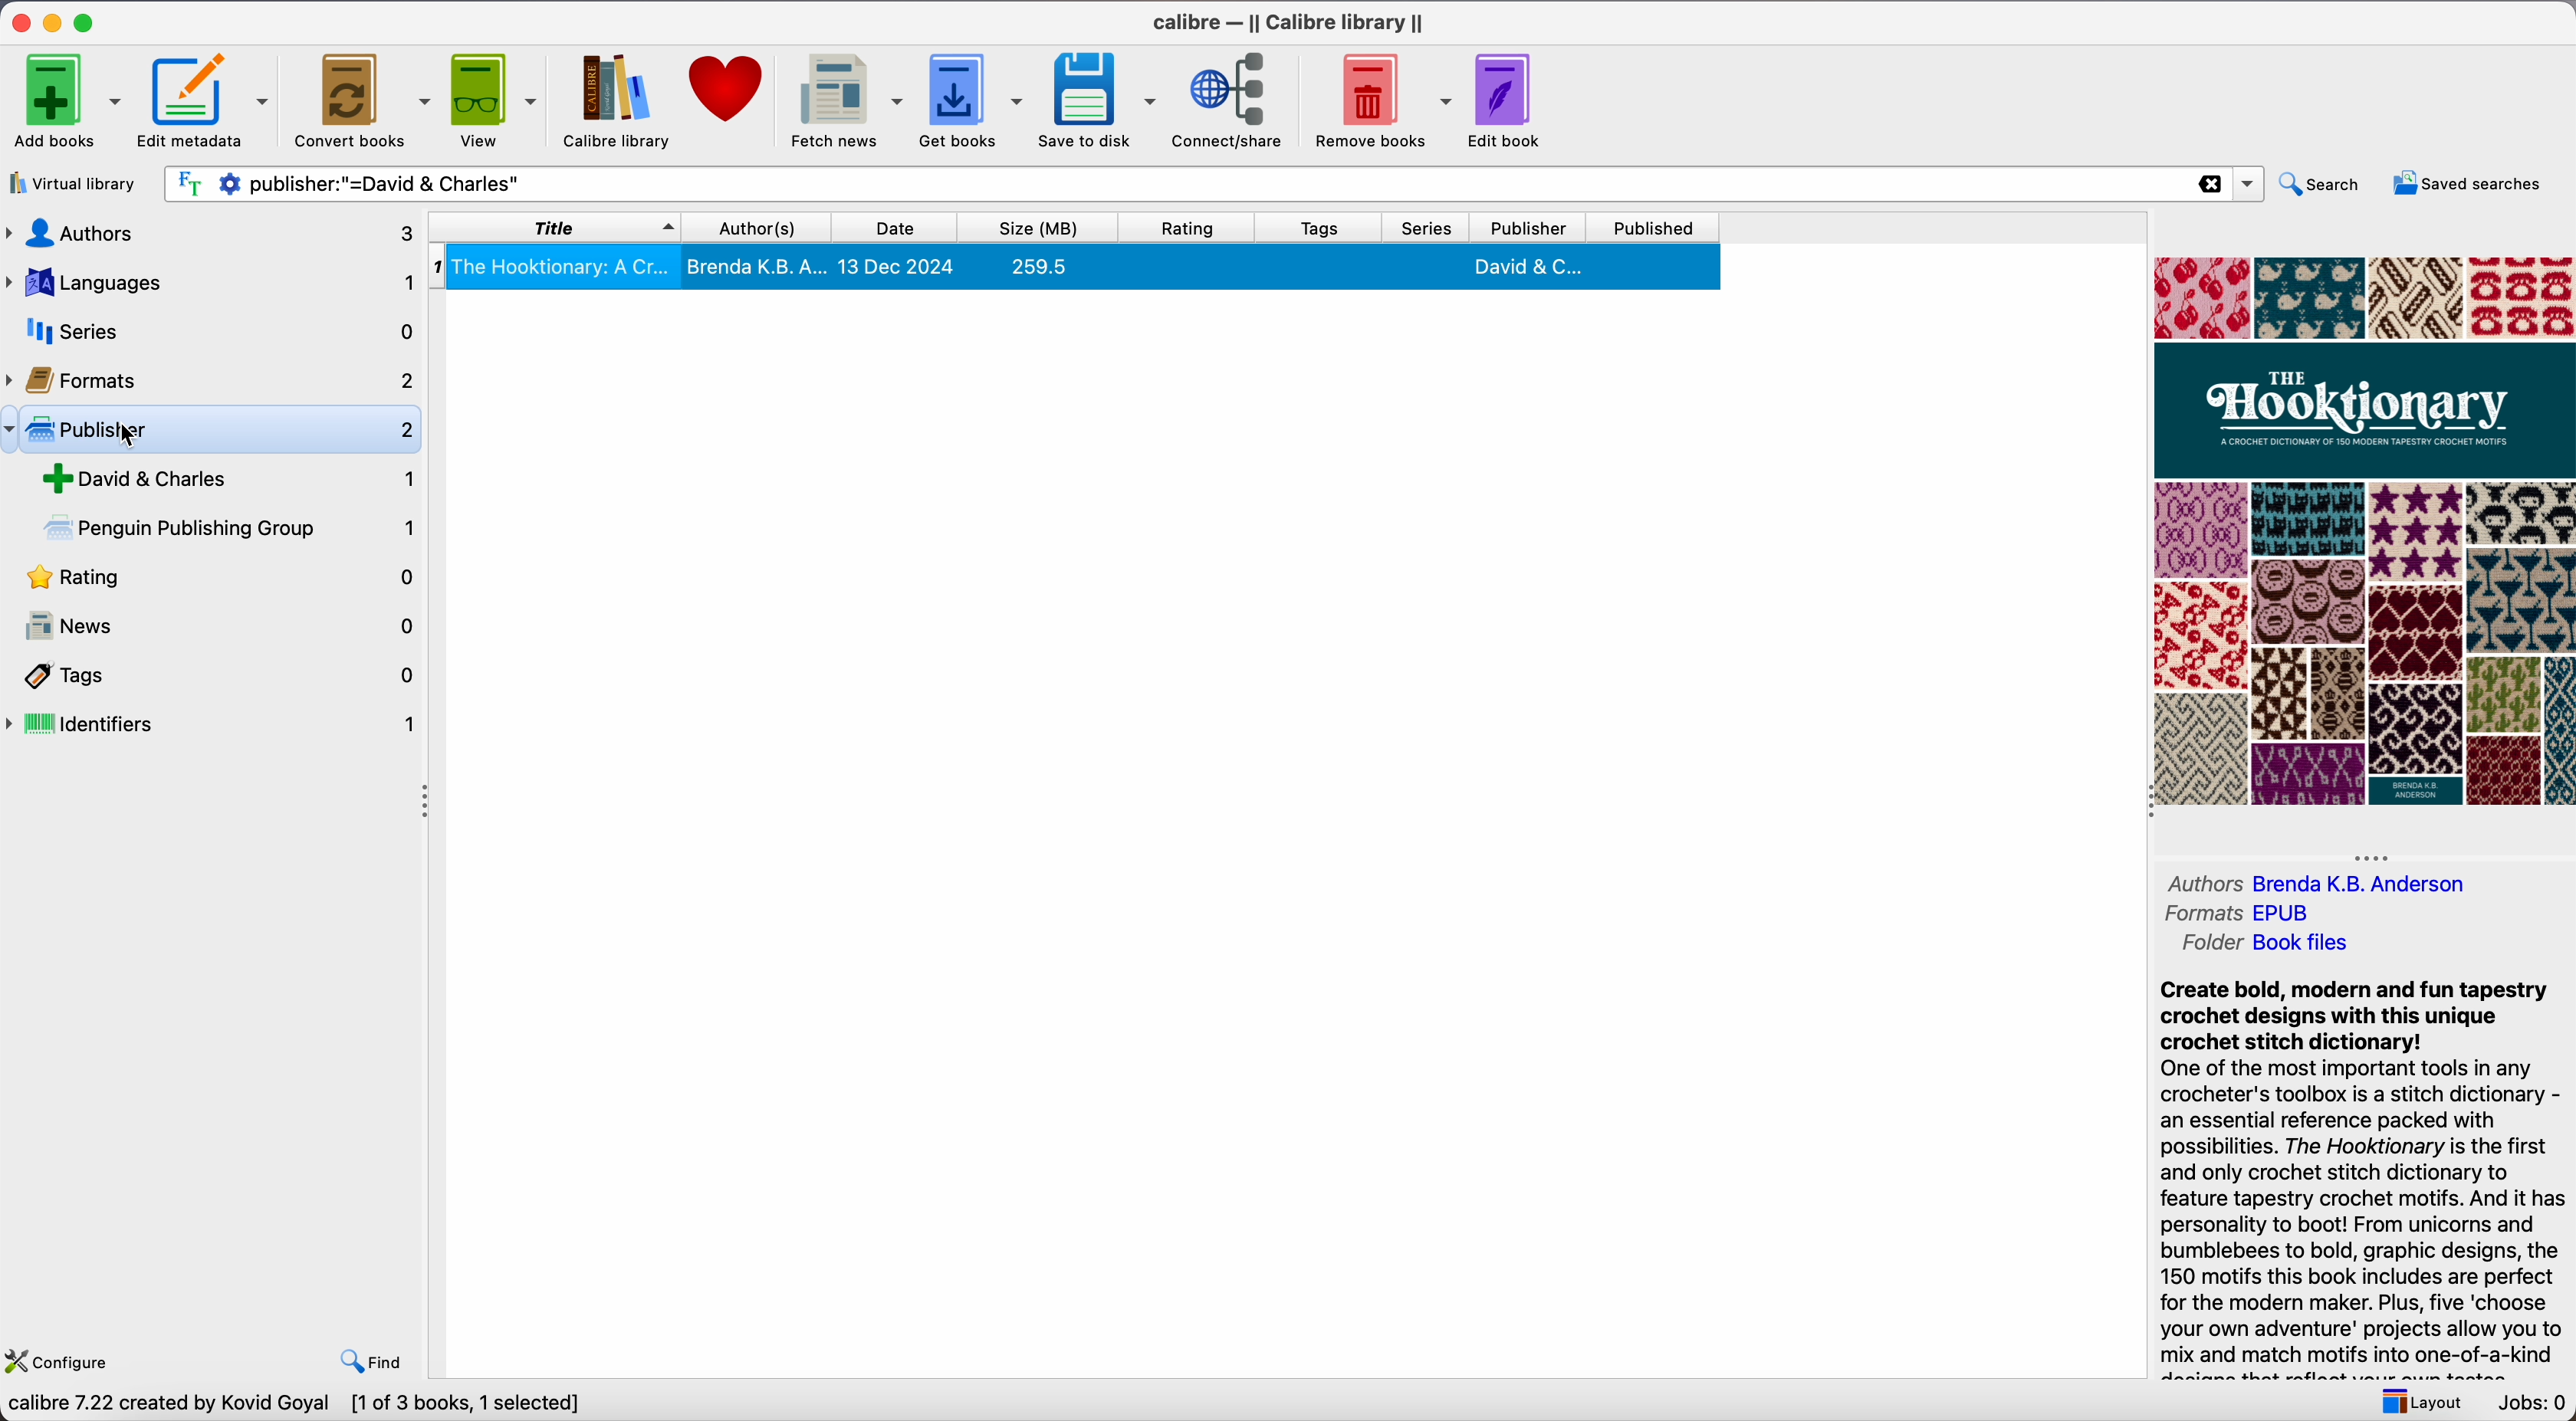 The width and height of the screenshot is (2576, 1421). I want to click on edit metadata, so click(208, 101).